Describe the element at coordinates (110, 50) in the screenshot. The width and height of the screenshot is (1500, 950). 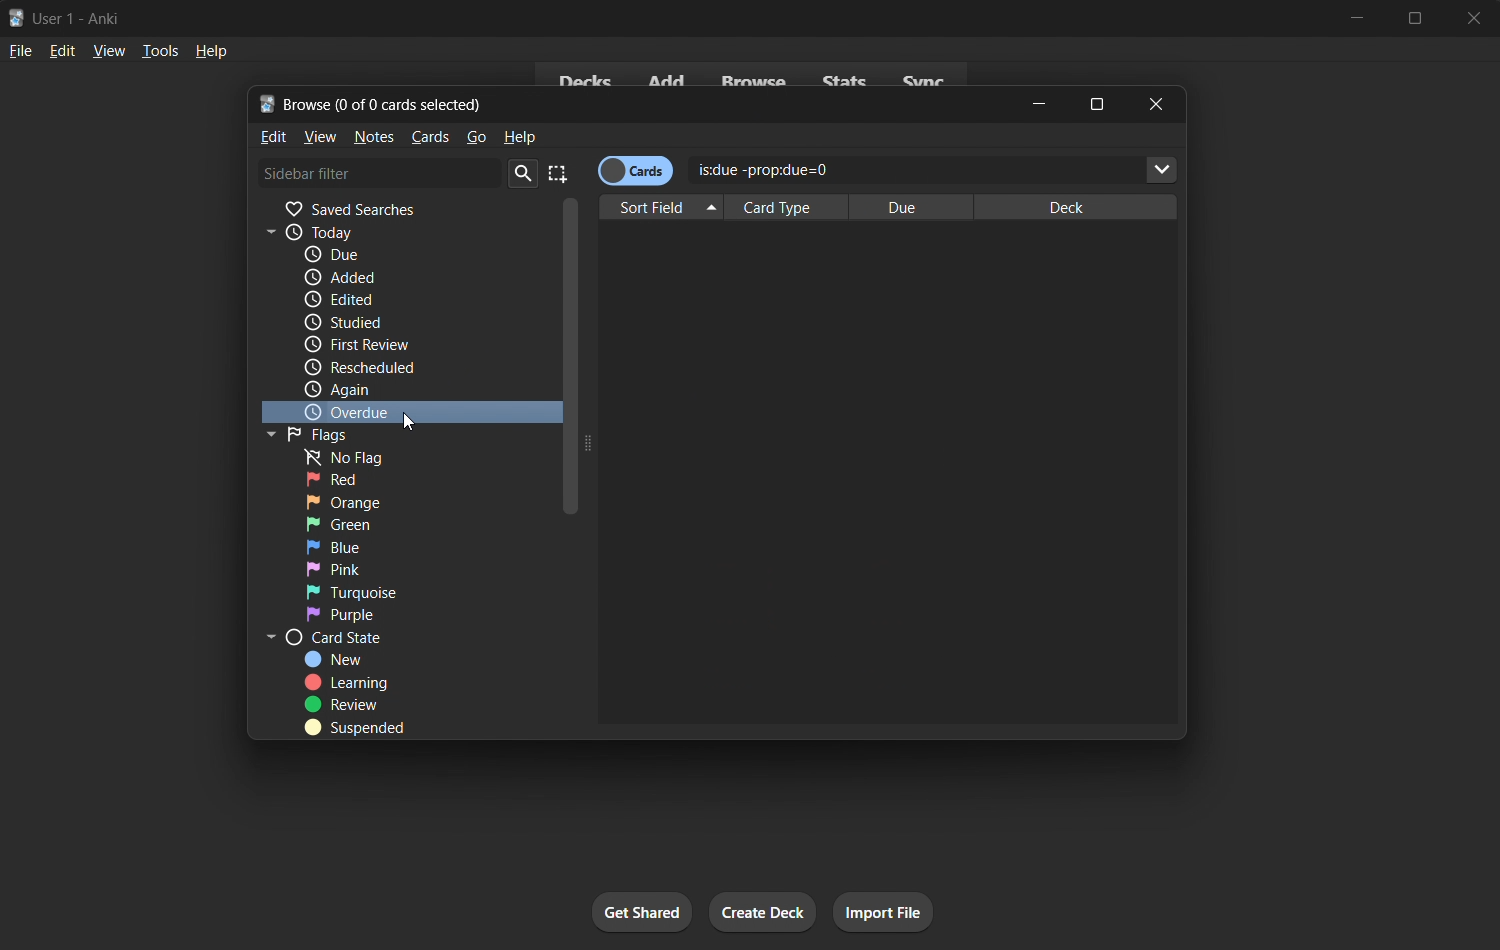
I see `view` at that location.